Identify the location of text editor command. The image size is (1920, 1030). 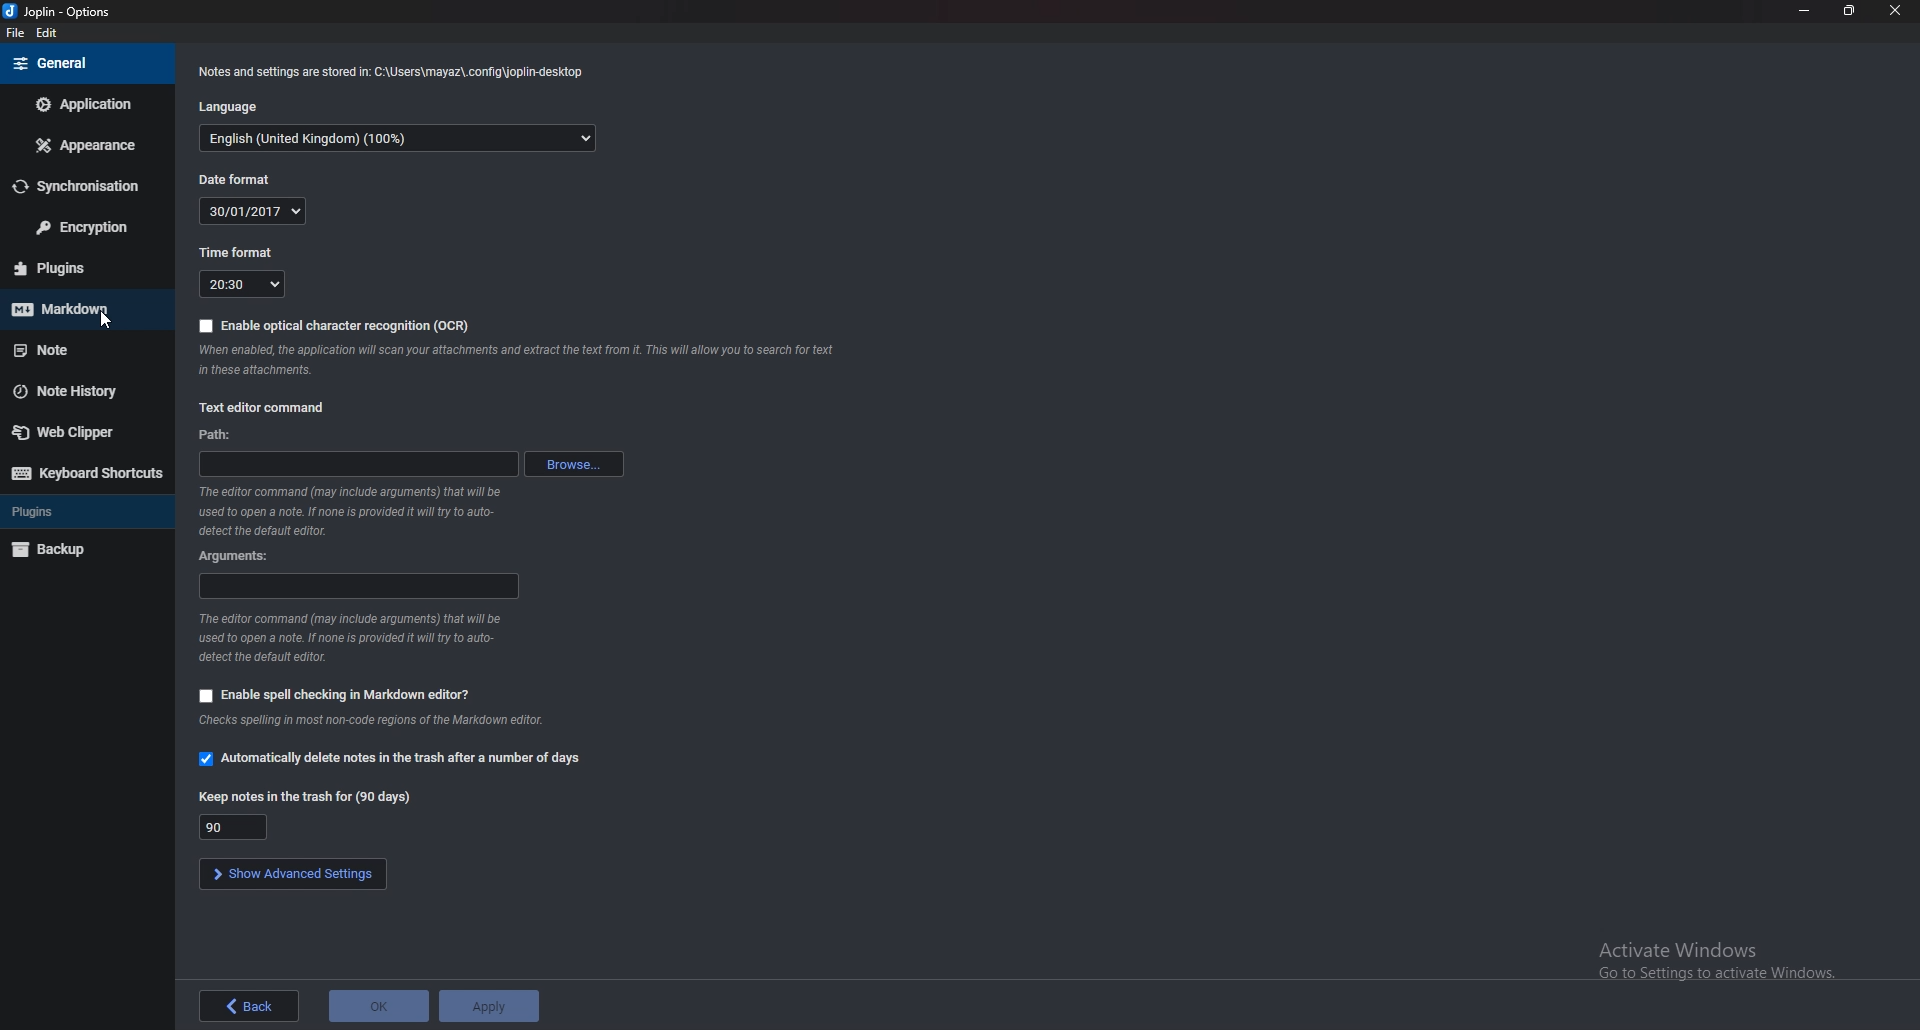
(265, 407).